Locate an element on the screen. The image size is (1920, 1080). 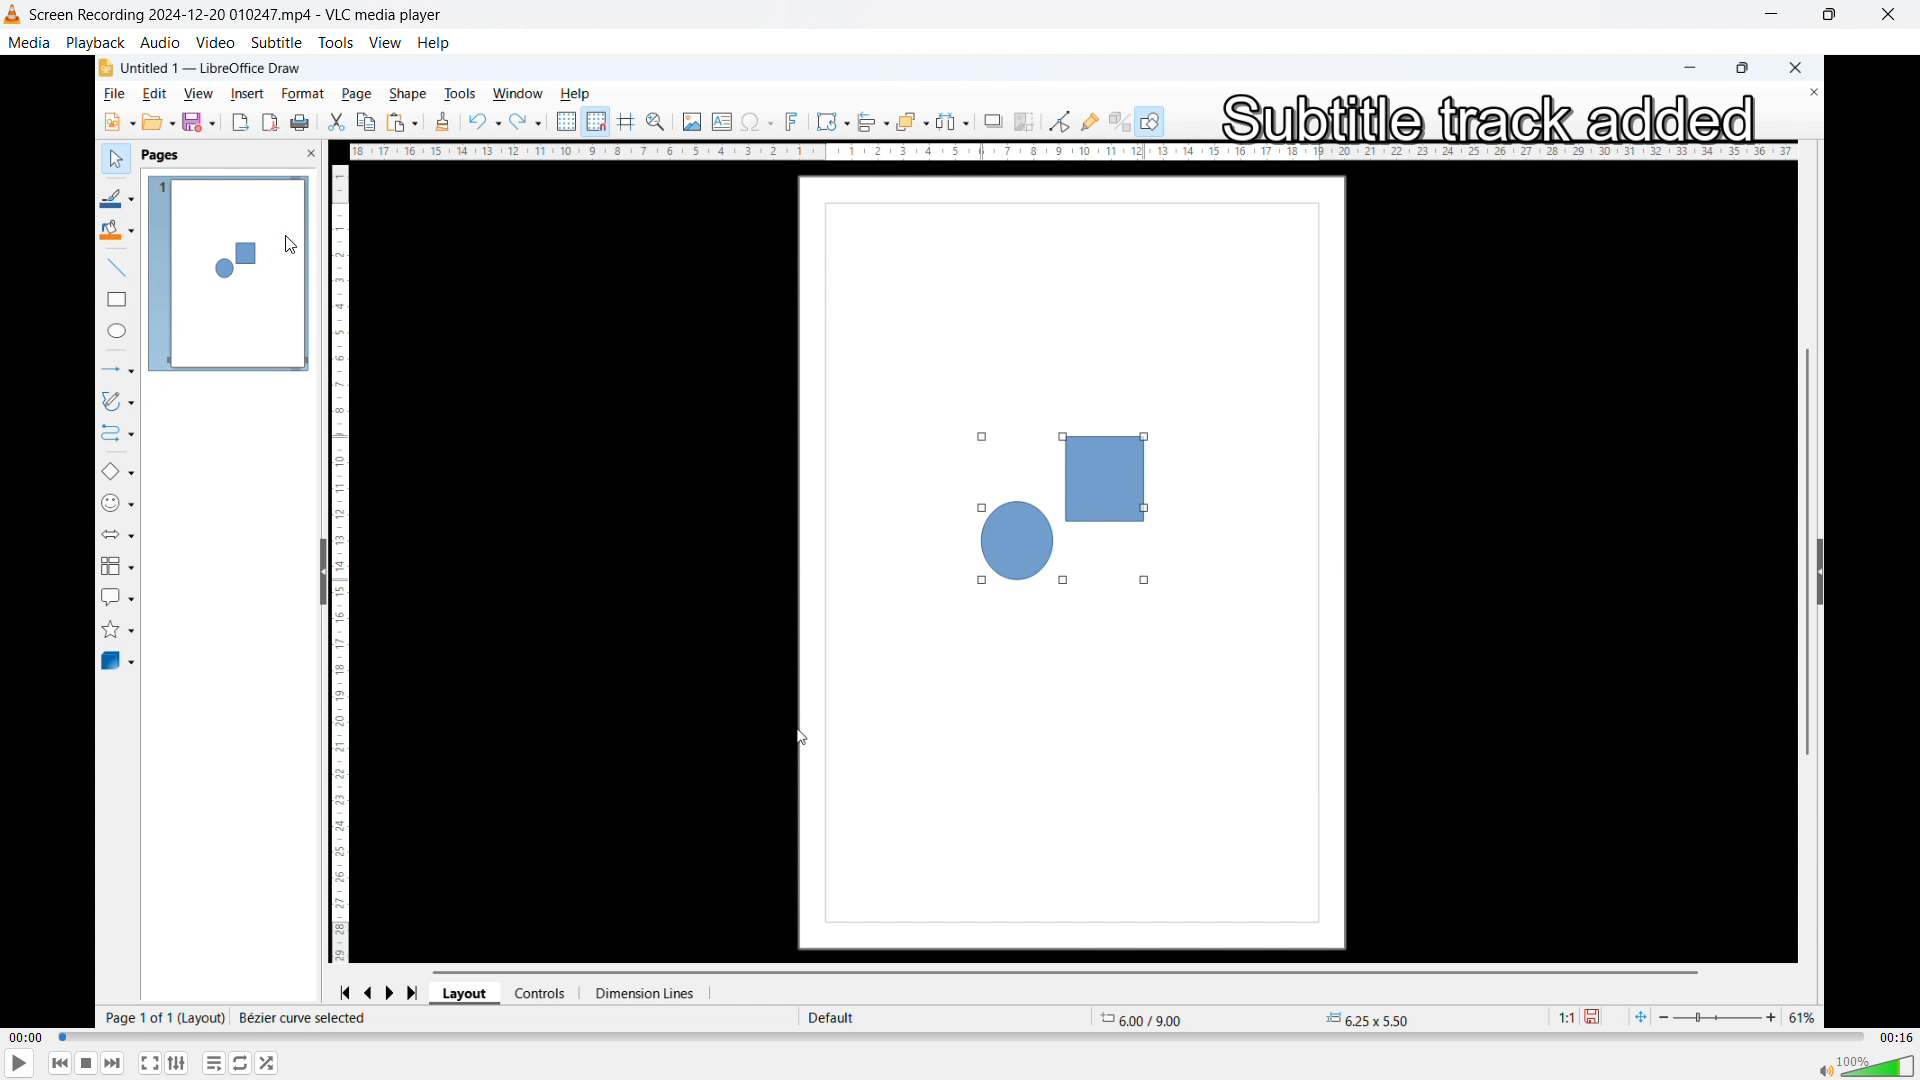
Play  is located at coordinates (20, 1064).